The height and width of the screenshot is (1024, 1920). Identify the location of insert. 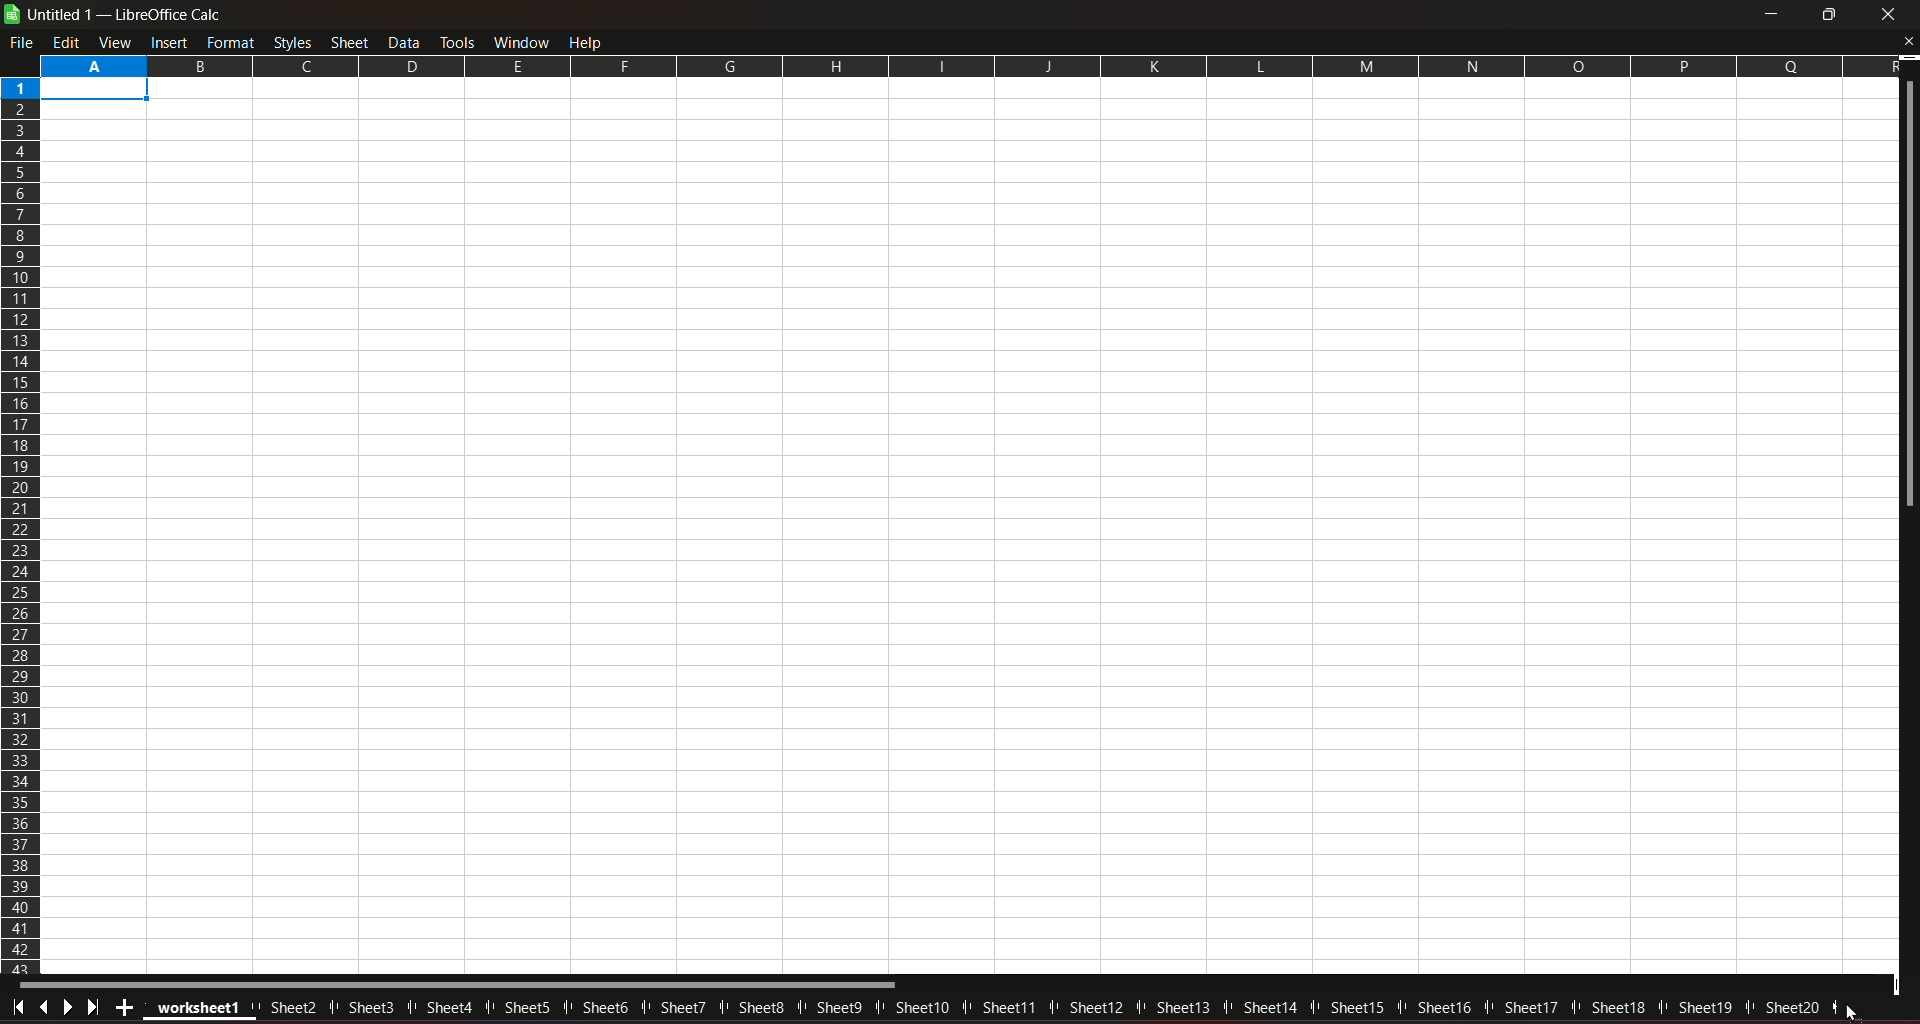
(168, 42).